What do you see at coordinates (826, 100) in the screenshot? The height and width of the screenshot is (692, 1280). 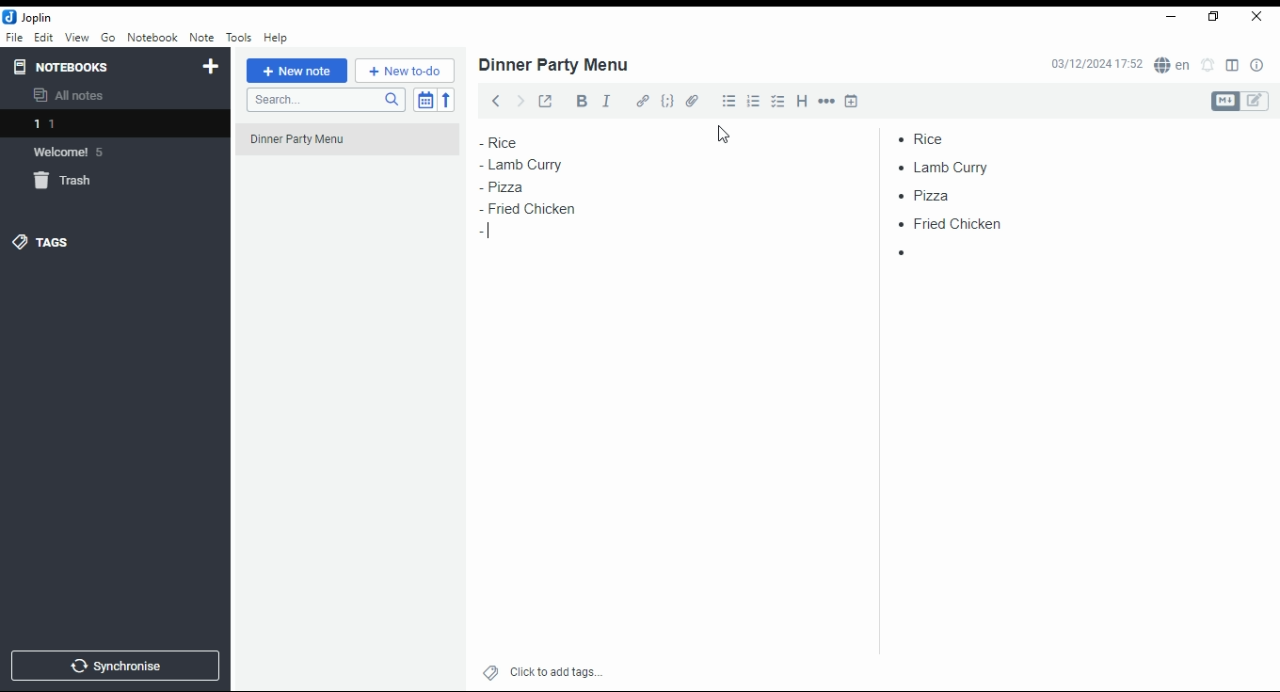 I see `horizontal rule` at bounding box center [826, 100].